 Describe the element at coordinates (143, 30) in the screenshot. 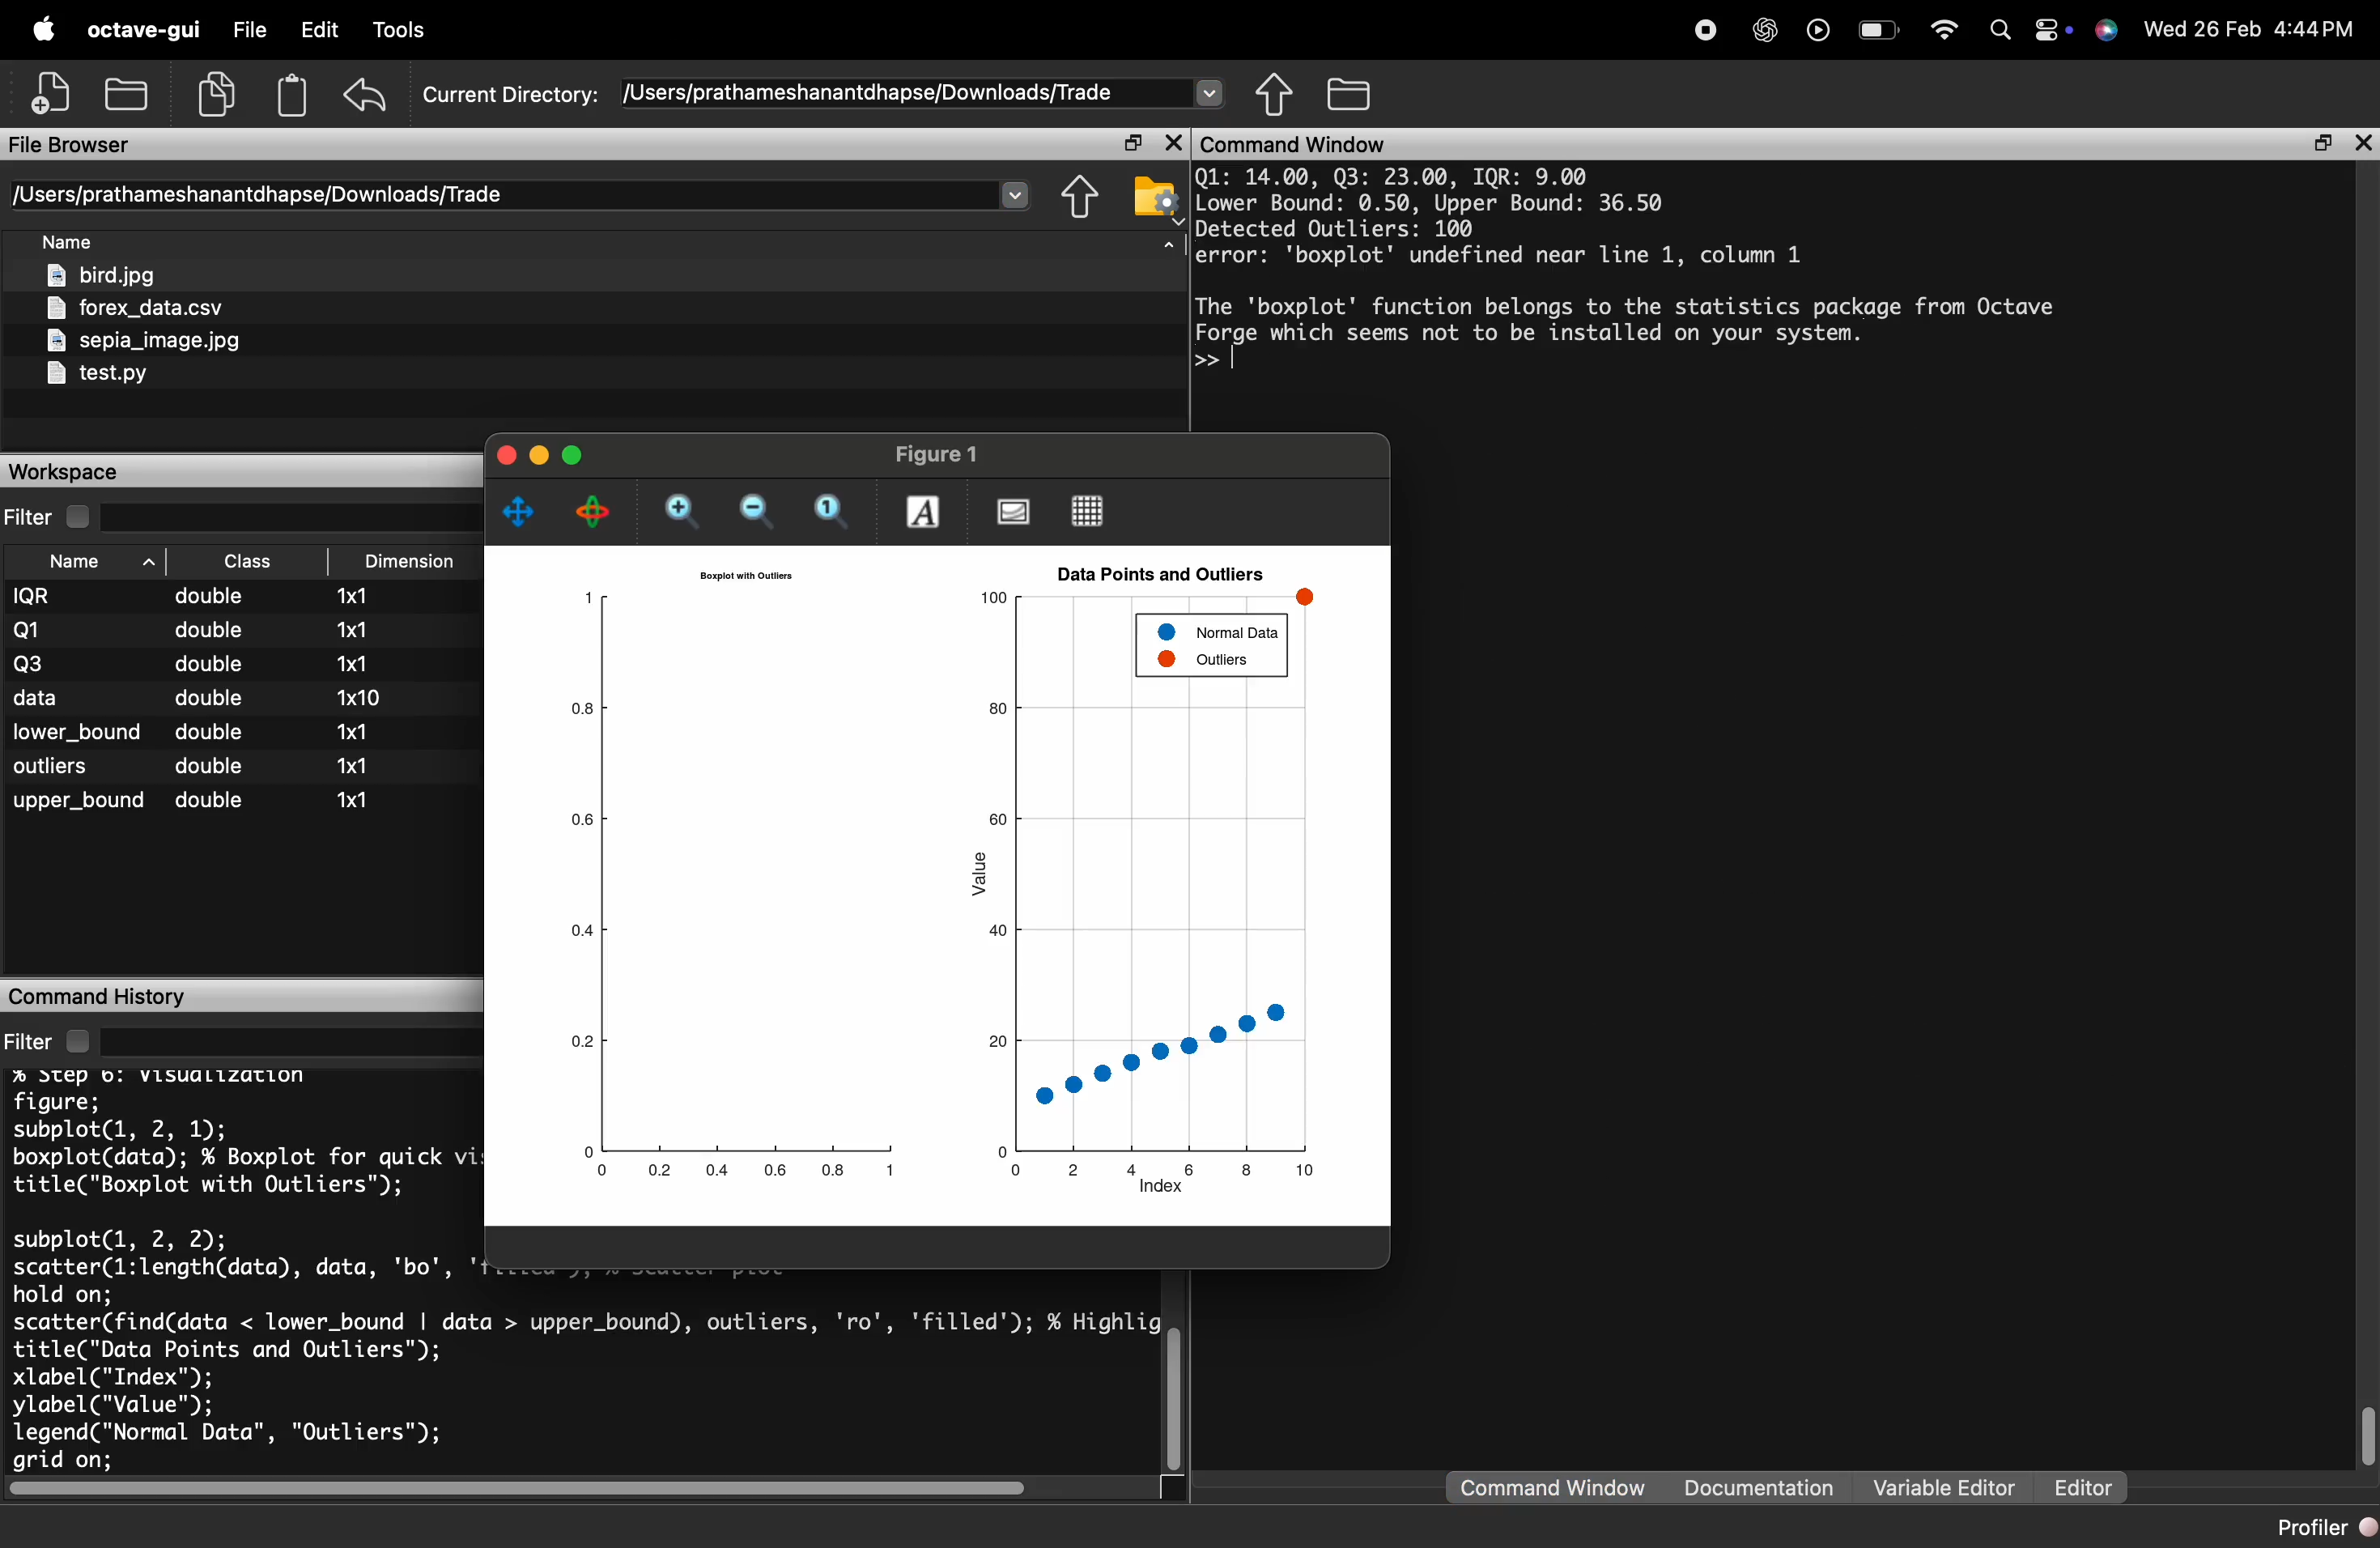

I see `octave-gui` at that location.